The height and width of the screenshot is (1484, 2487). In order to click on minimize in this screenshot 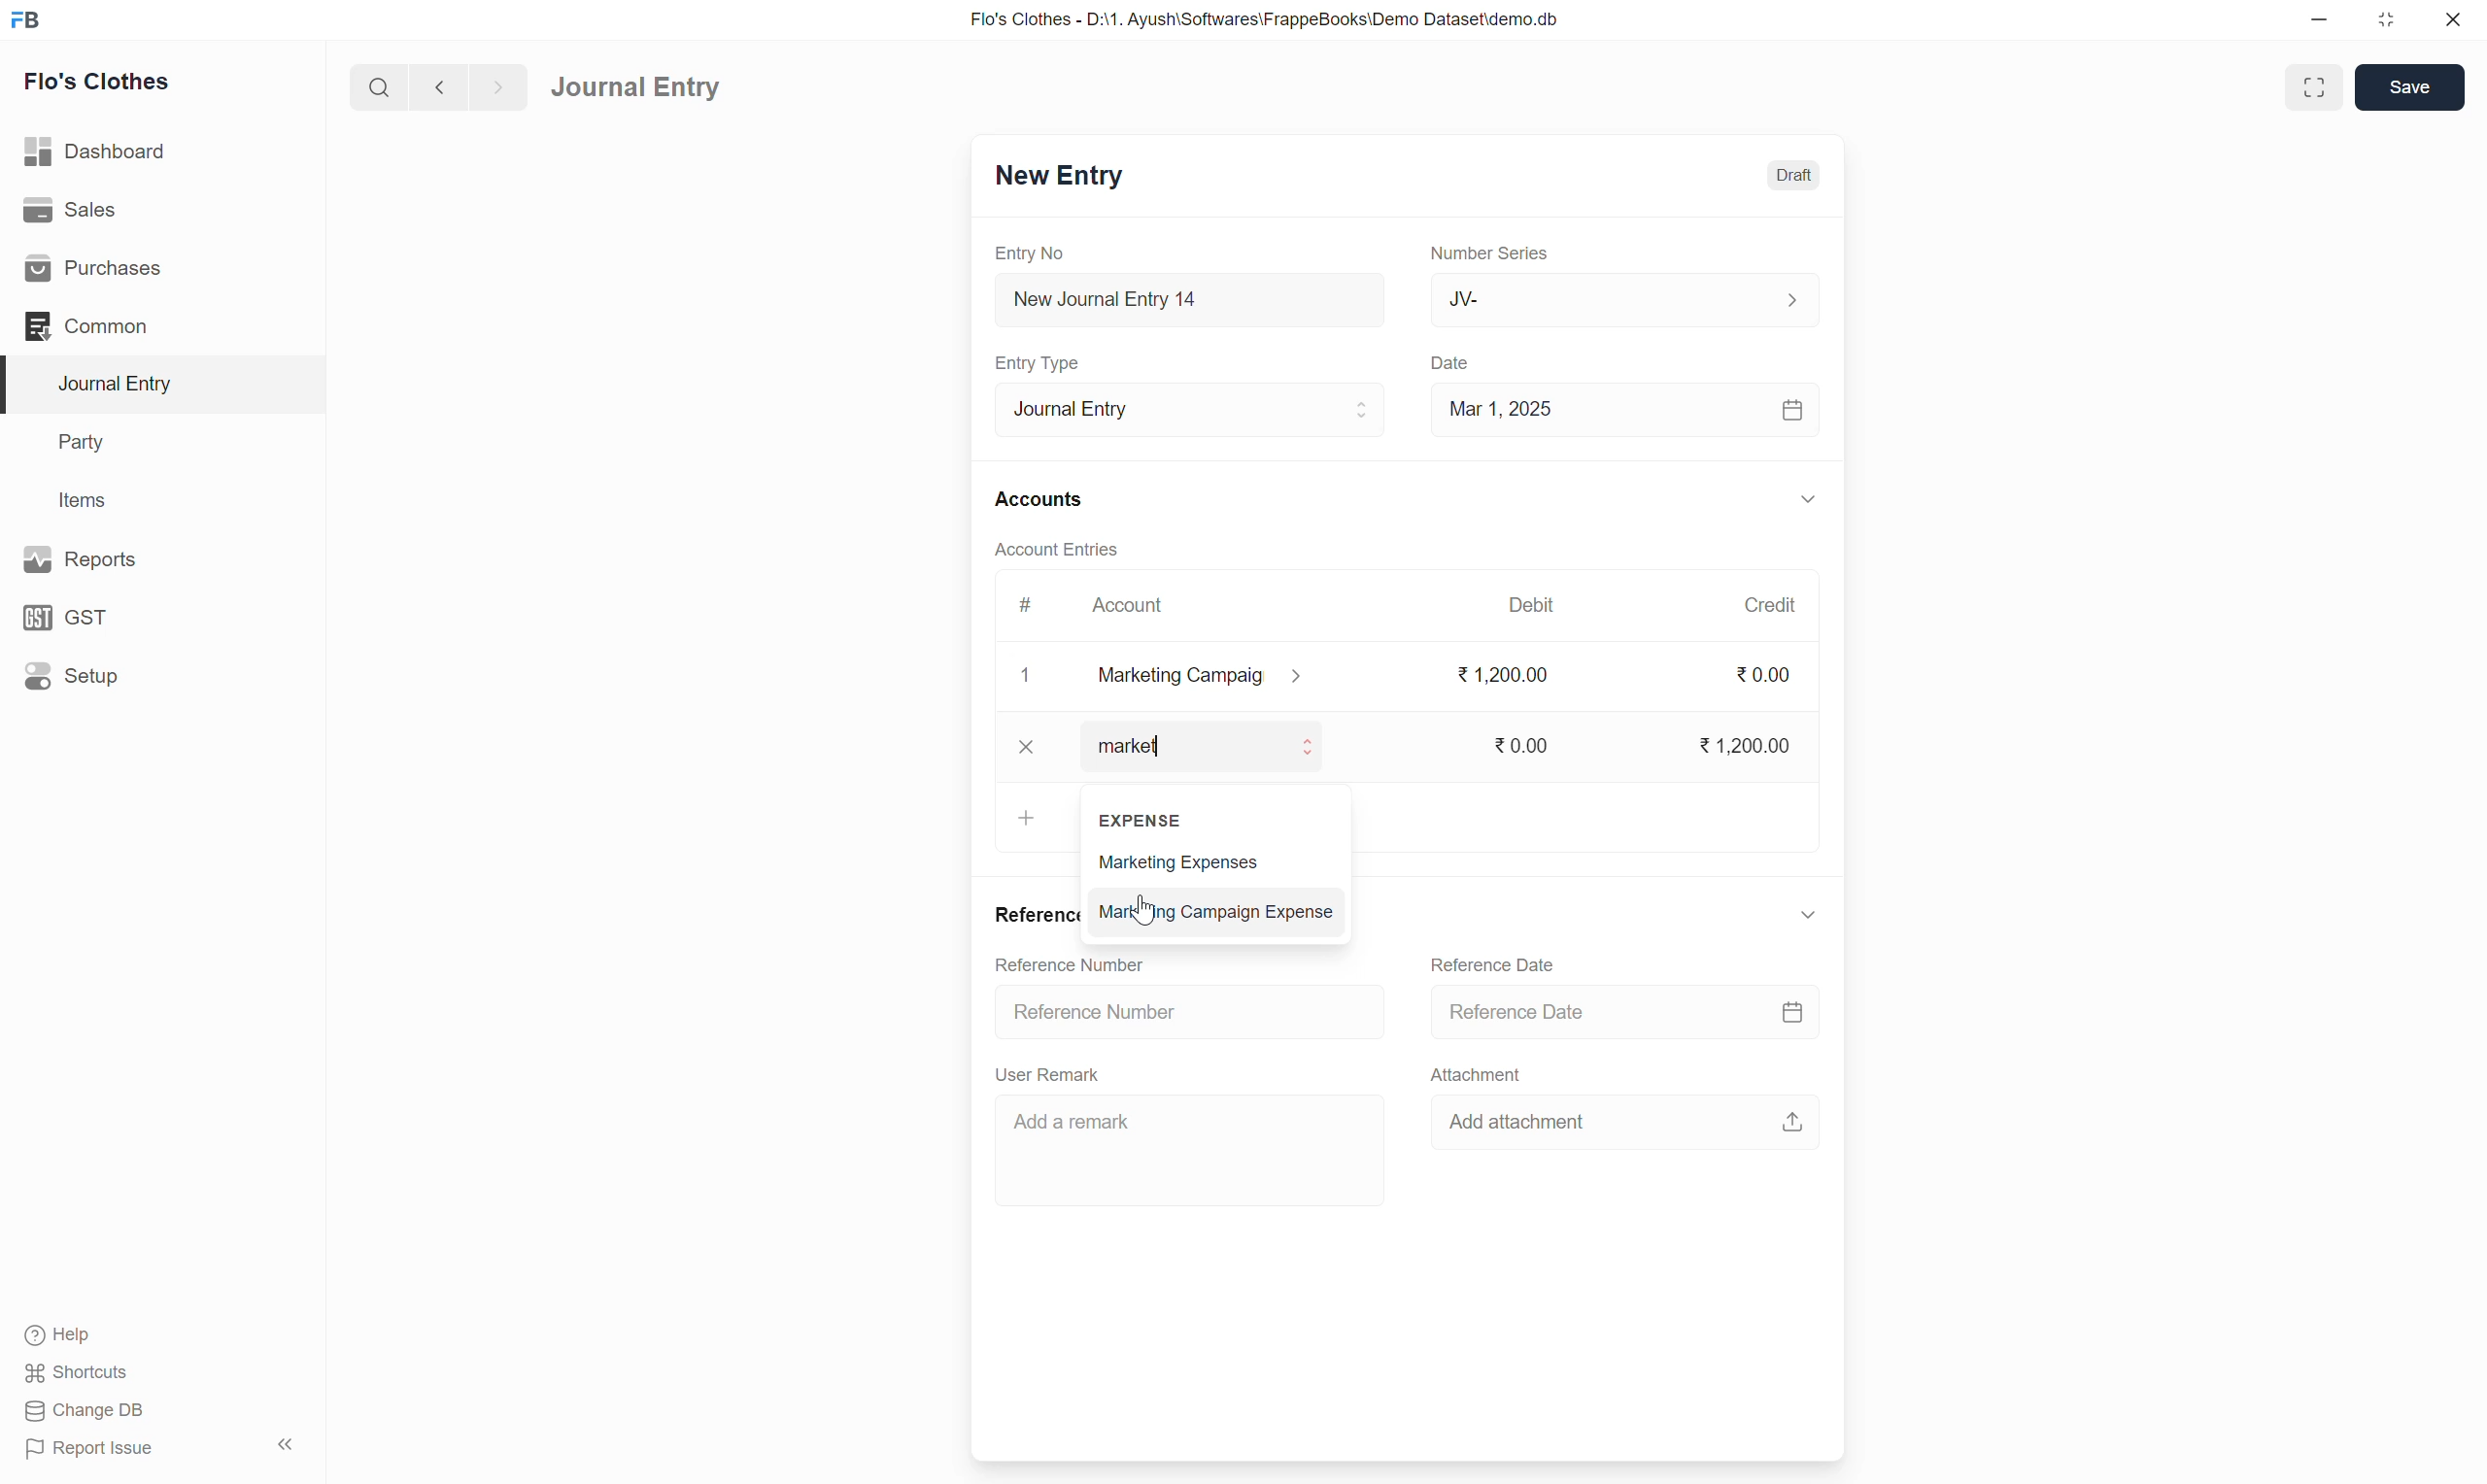, I will do `click(2320, 21)`.